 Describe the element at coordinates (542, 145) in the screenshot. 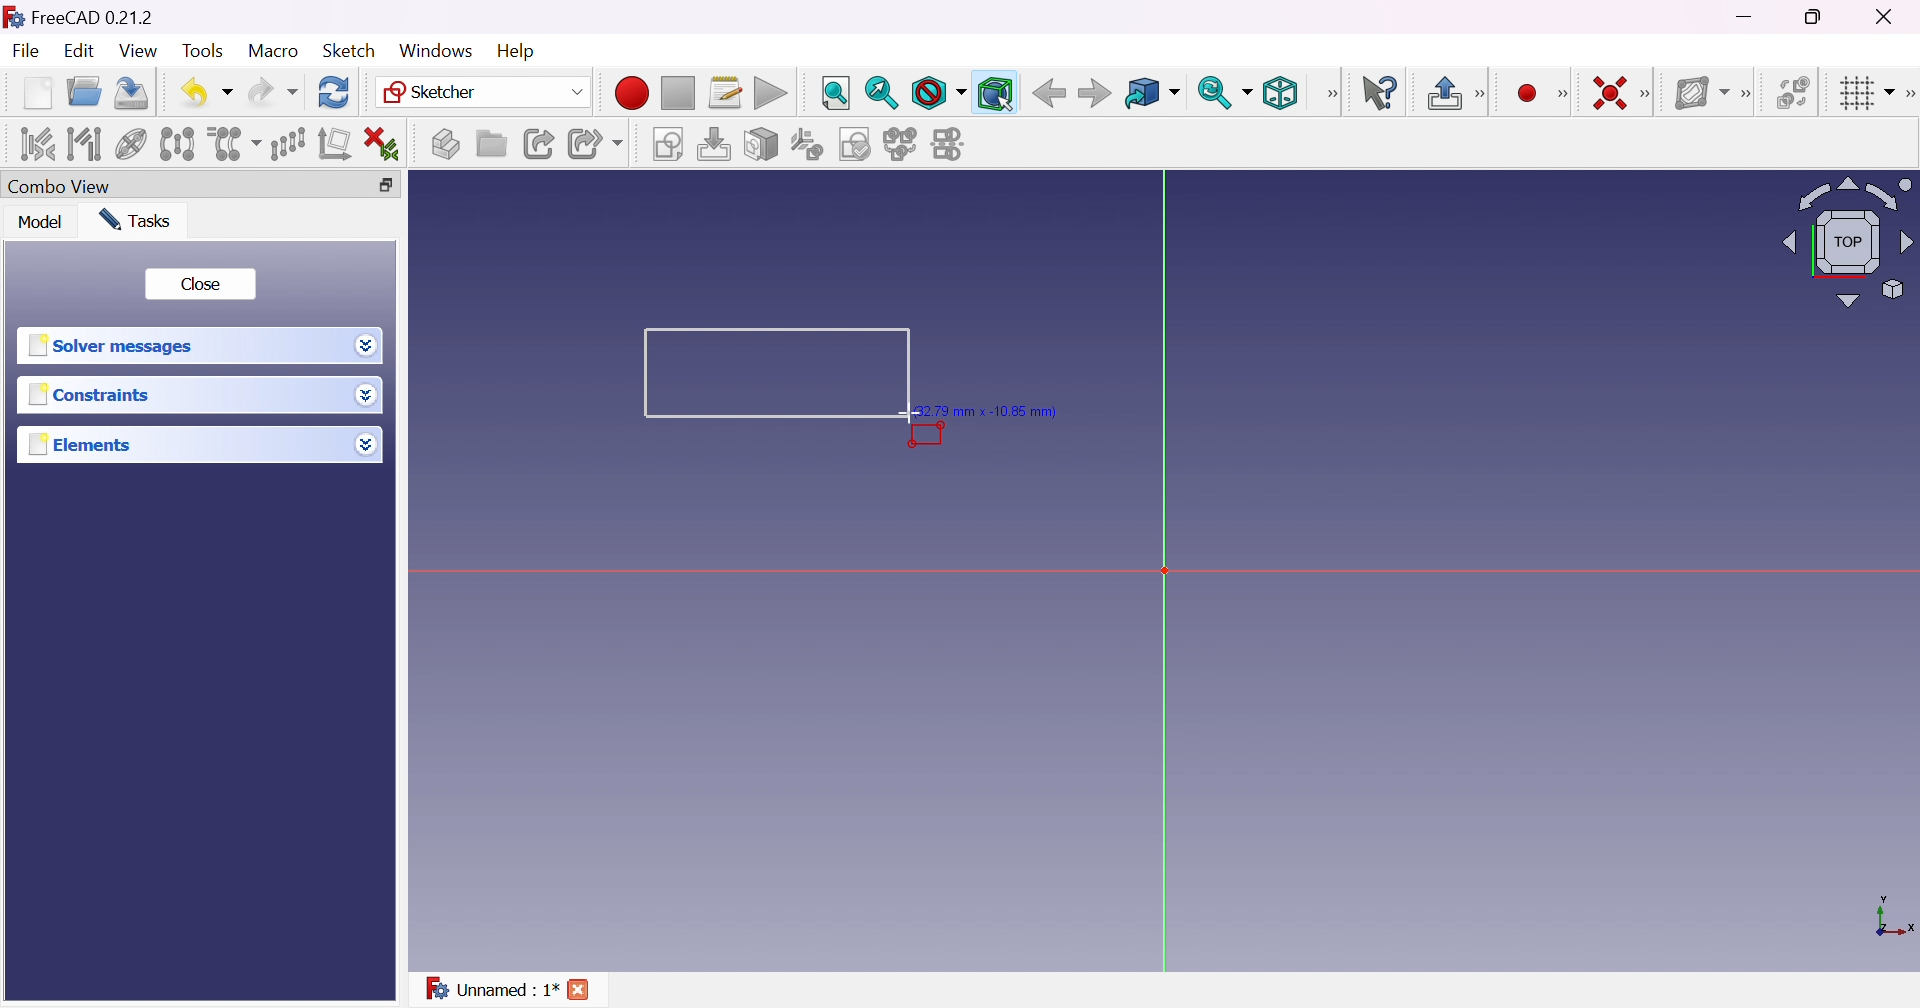

I see `Make link` at that location.